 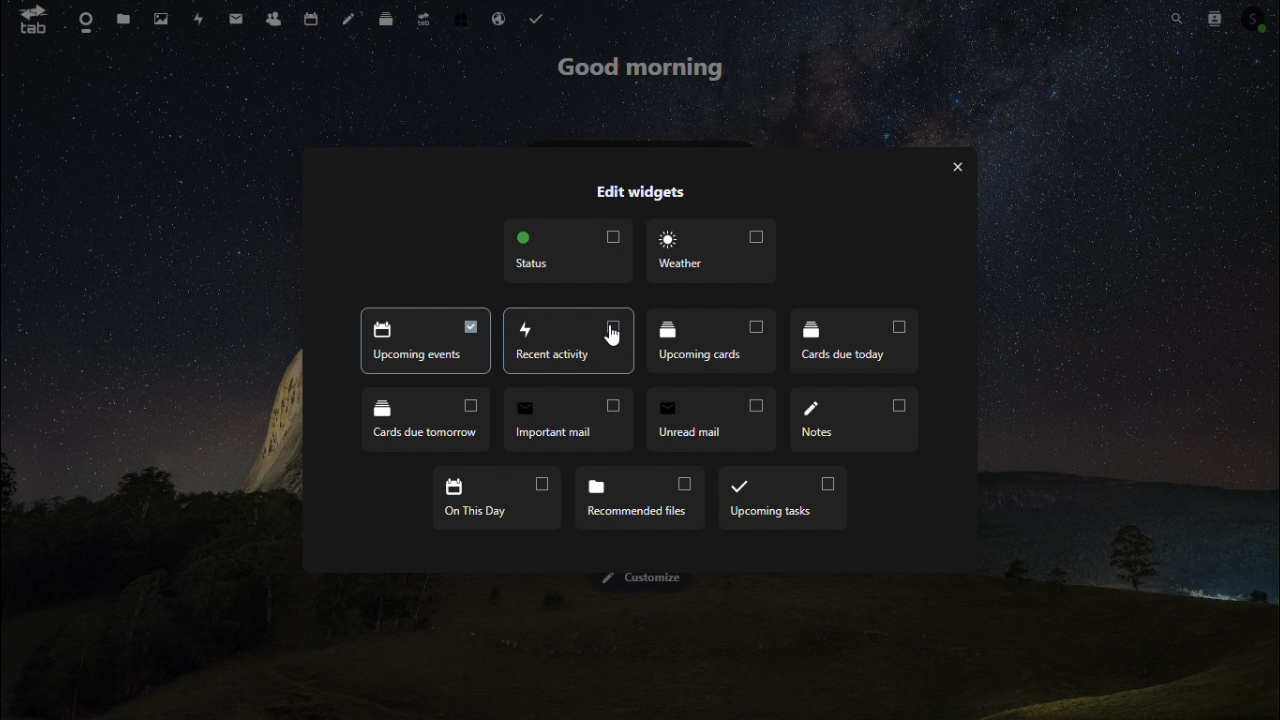 What do you see at coordinates (643, 579) in the screenshot?
I see `Customize` at bounding box center [643, 579].